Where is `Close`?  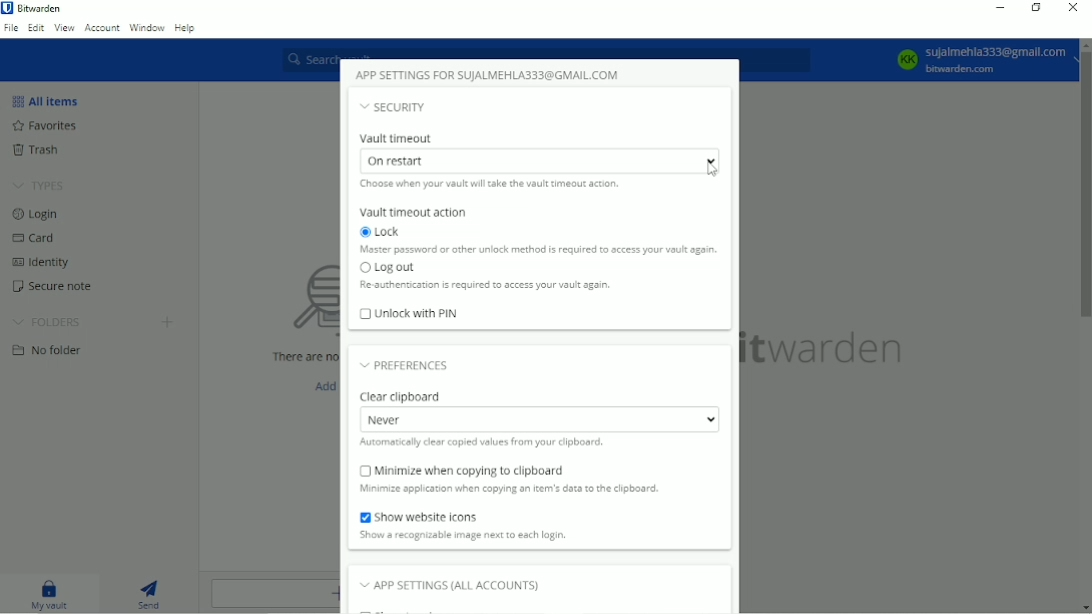
Close is located at coordinates (1074, 9).